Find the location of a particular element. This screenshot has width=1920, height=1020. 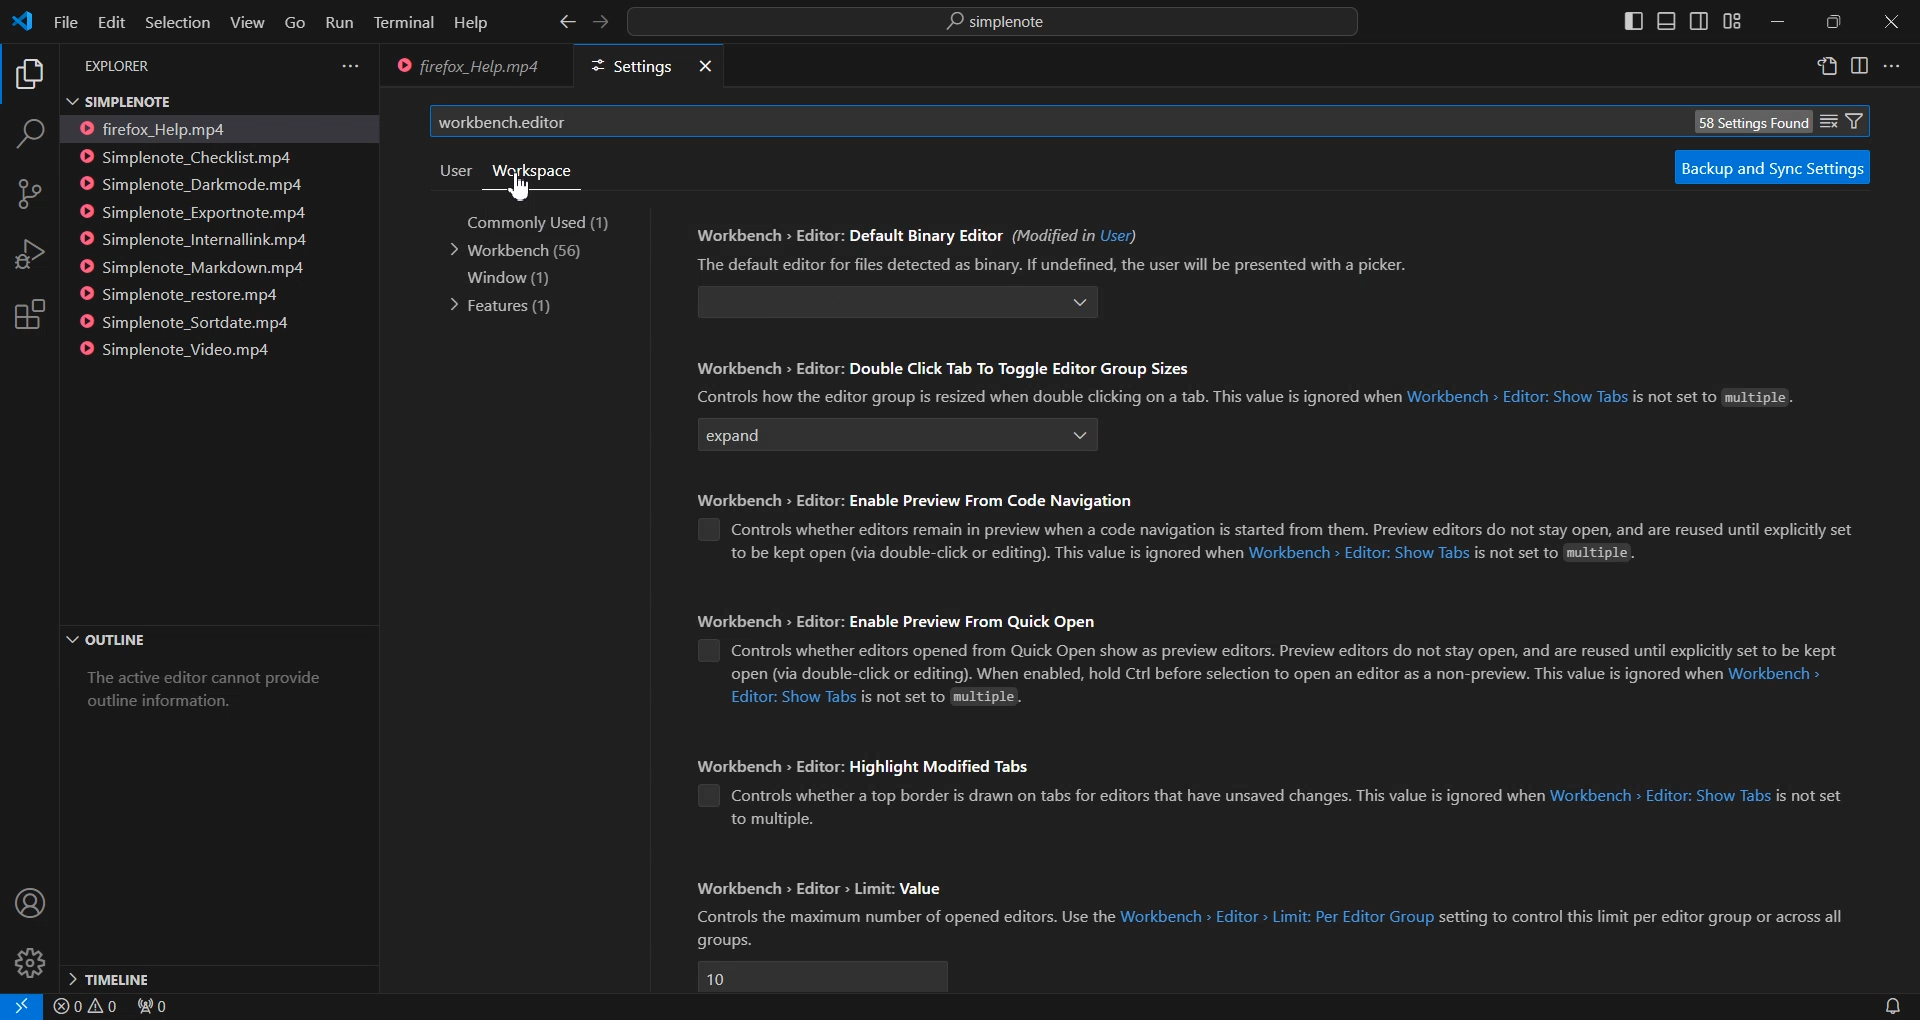

Enable button for preview code navigation is located at coordinates (709, 528).